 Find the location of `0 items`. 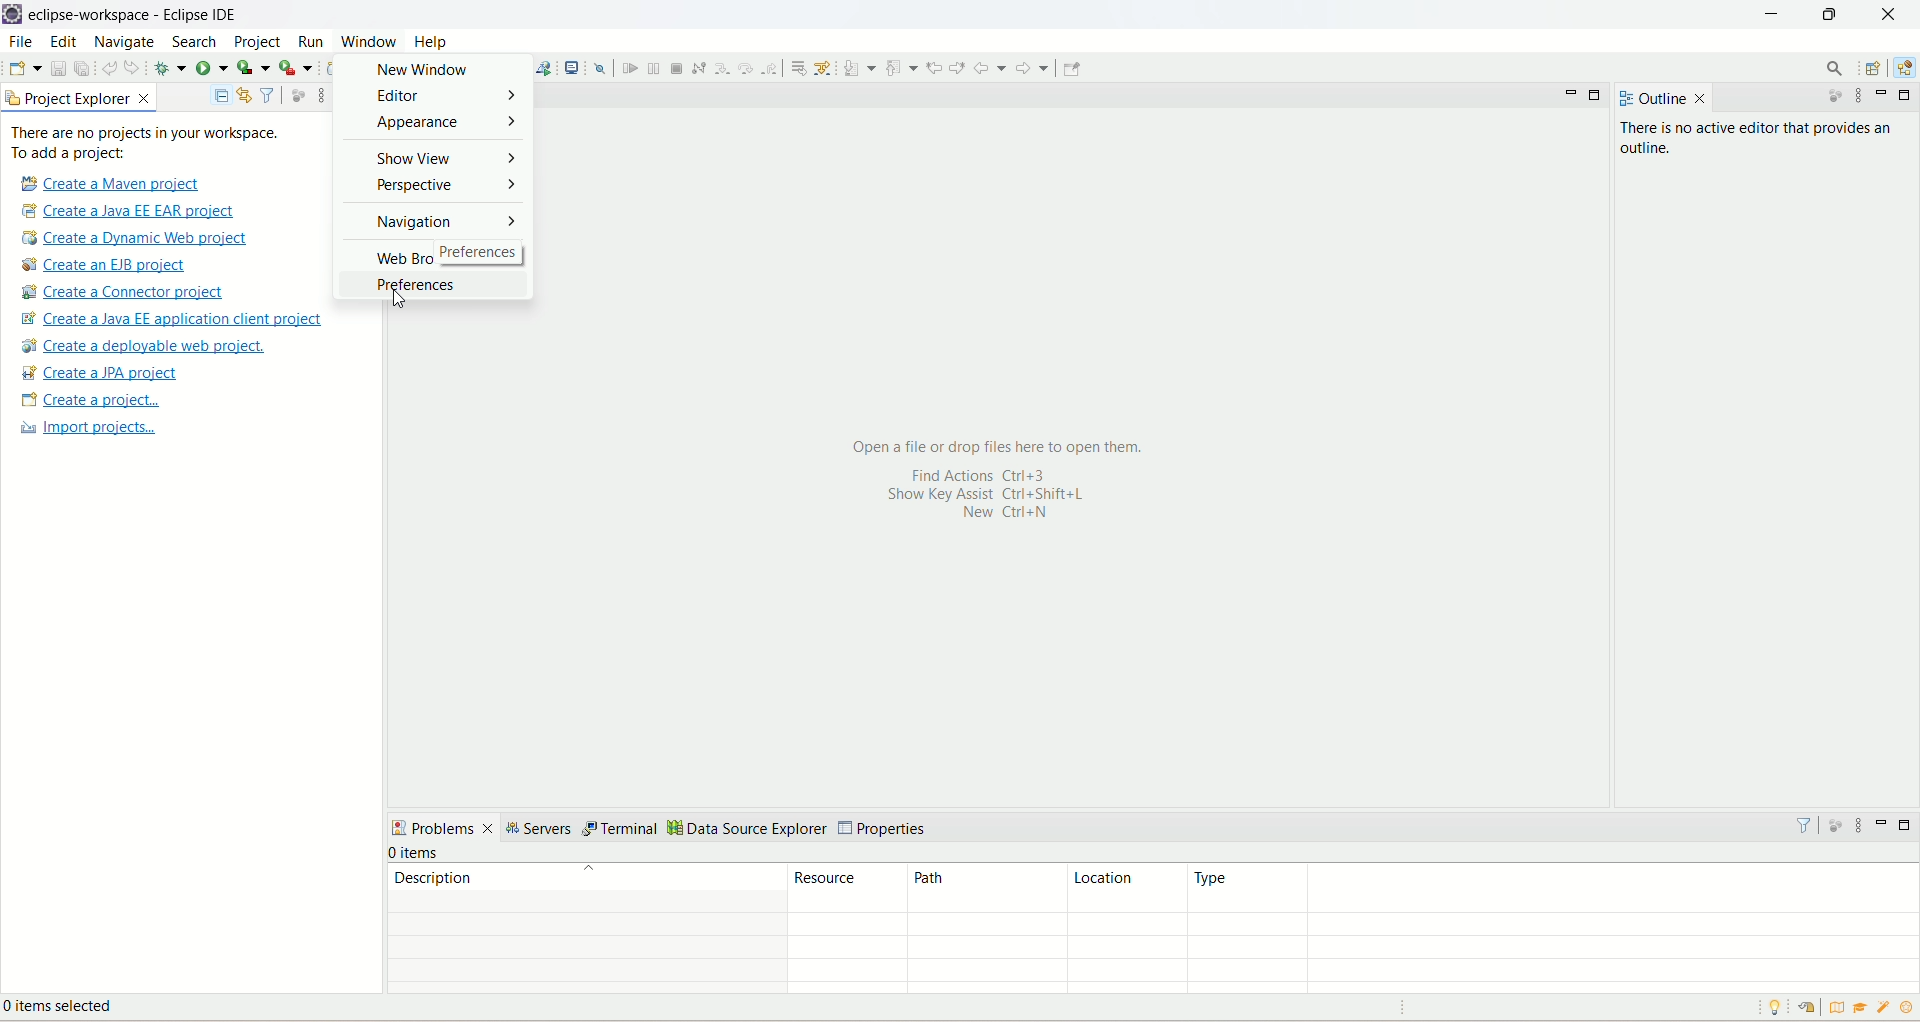

0 items is located at coordinates (416, 853).